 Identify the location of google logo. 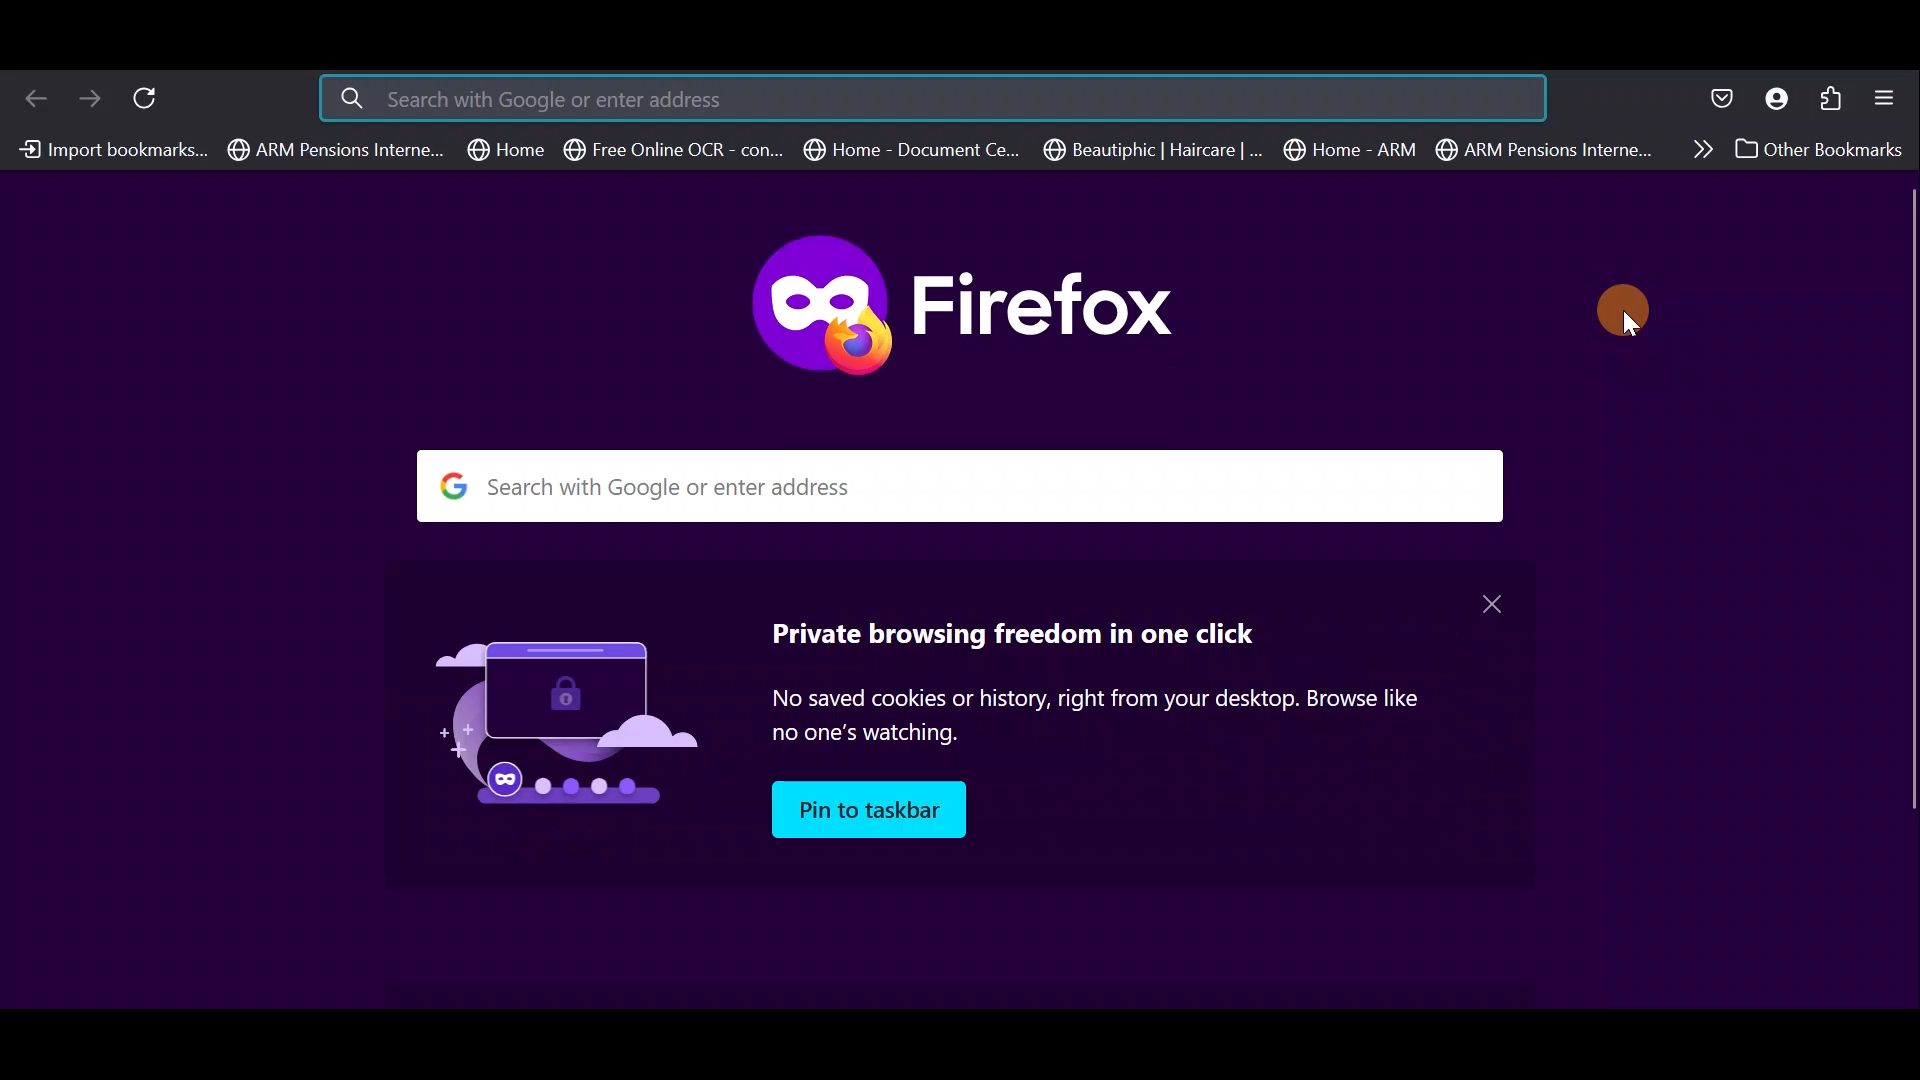
(451, 487).